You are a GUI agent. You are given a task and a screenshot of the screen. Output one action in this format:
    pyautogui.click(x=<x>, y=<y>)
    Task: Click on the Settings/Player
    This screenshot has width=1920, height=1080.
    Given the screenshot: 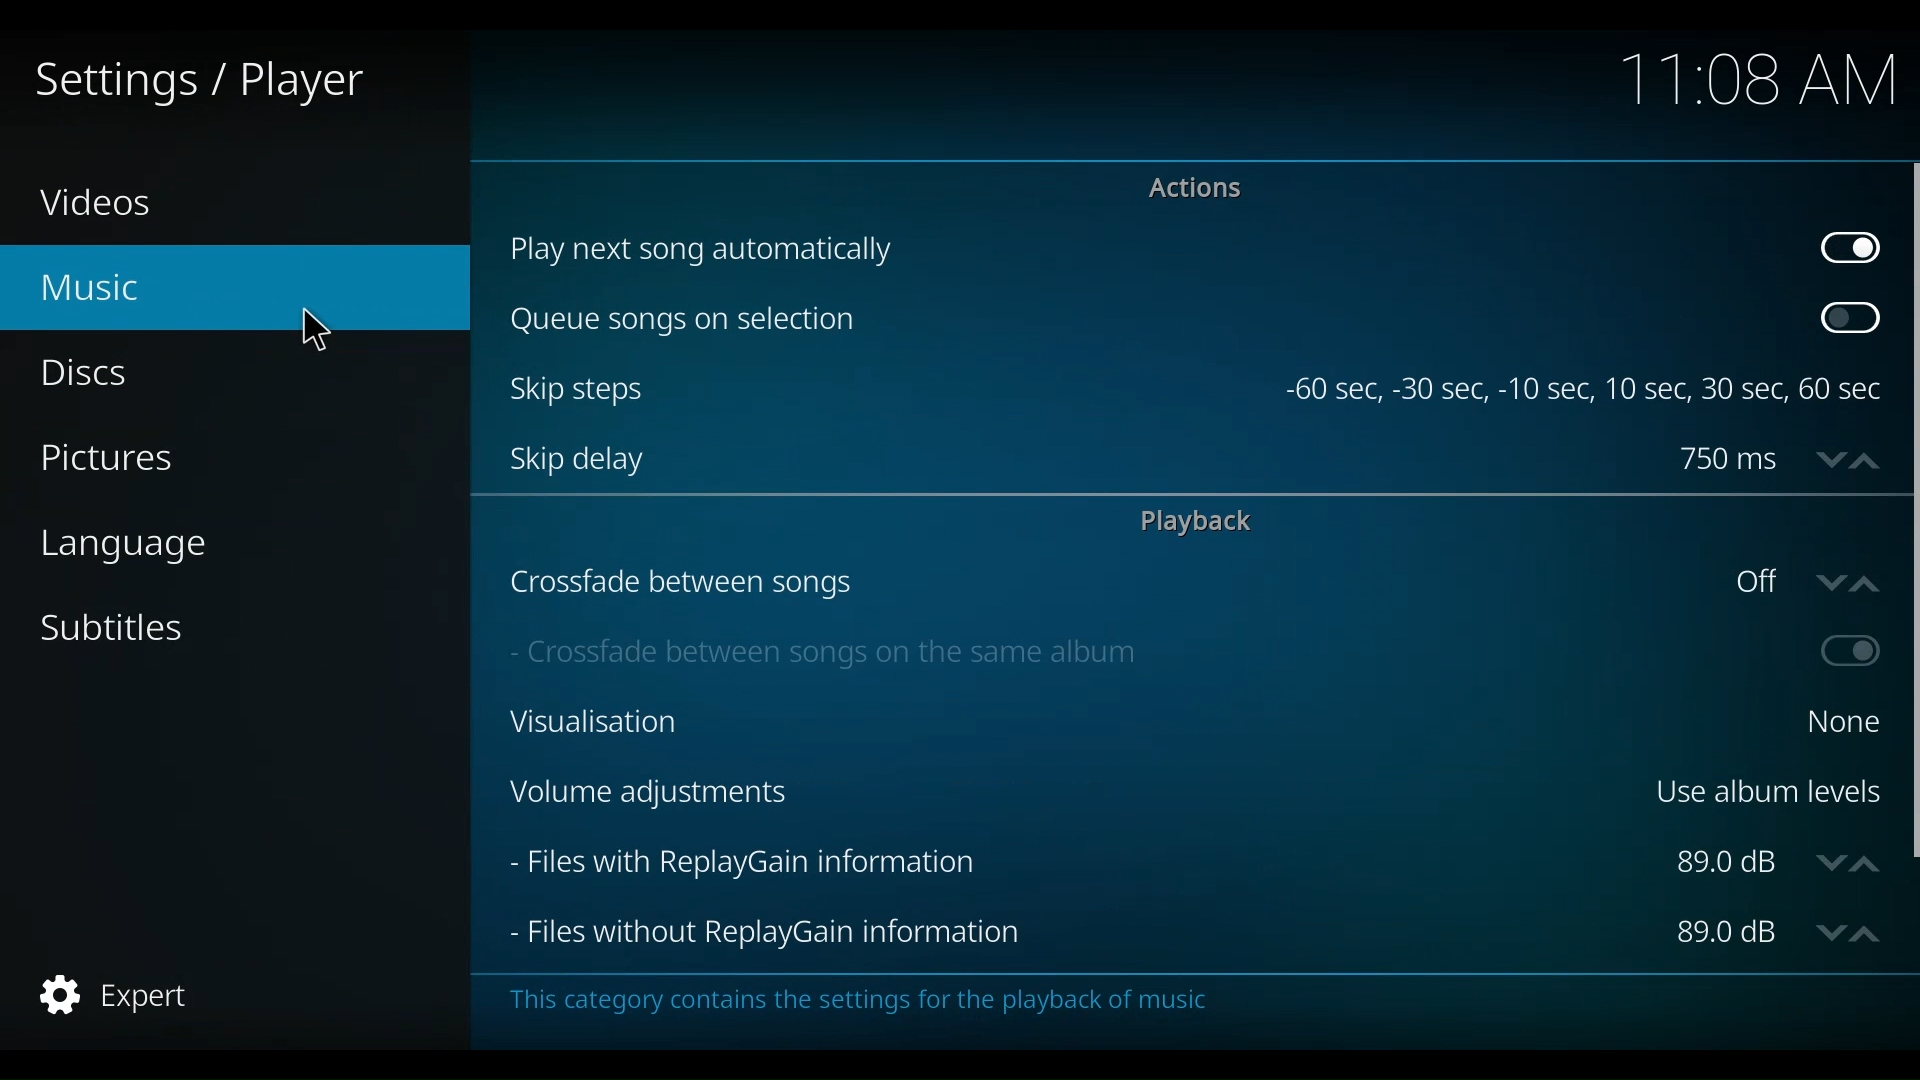 What is the action you would take?
    pyautogui.click(x=197, y=81)
    